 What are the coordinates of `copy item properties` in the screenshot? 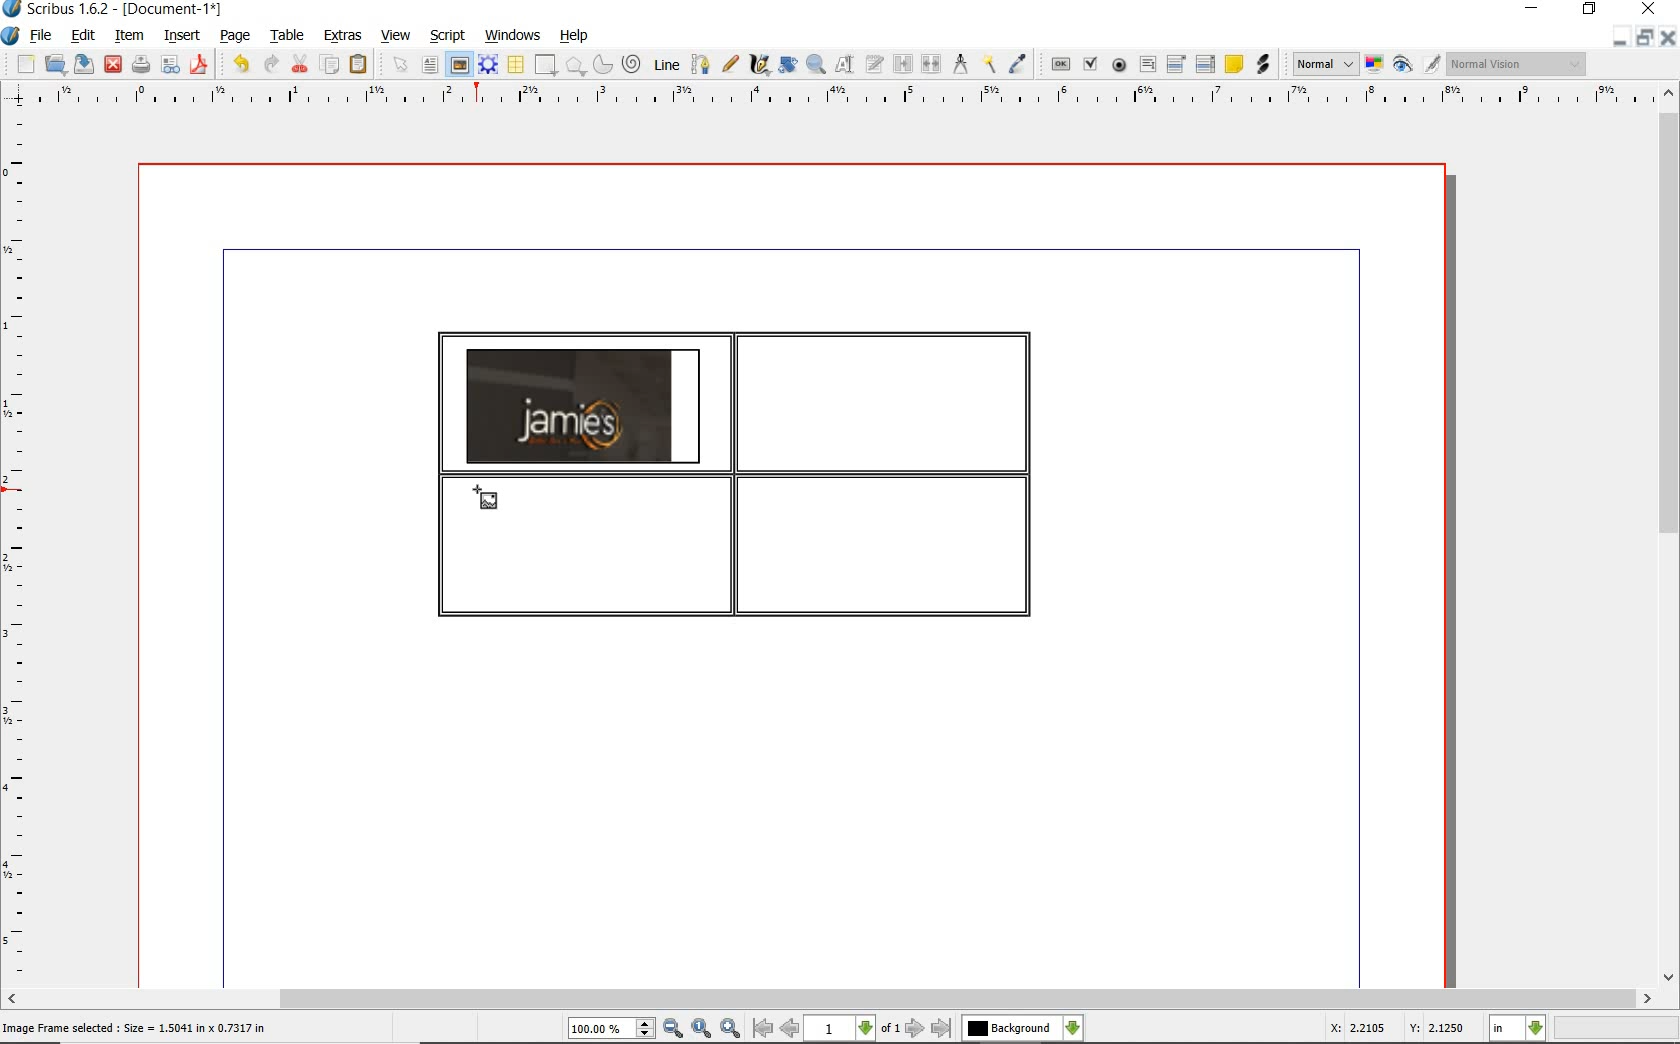 It's located at (988, 65).